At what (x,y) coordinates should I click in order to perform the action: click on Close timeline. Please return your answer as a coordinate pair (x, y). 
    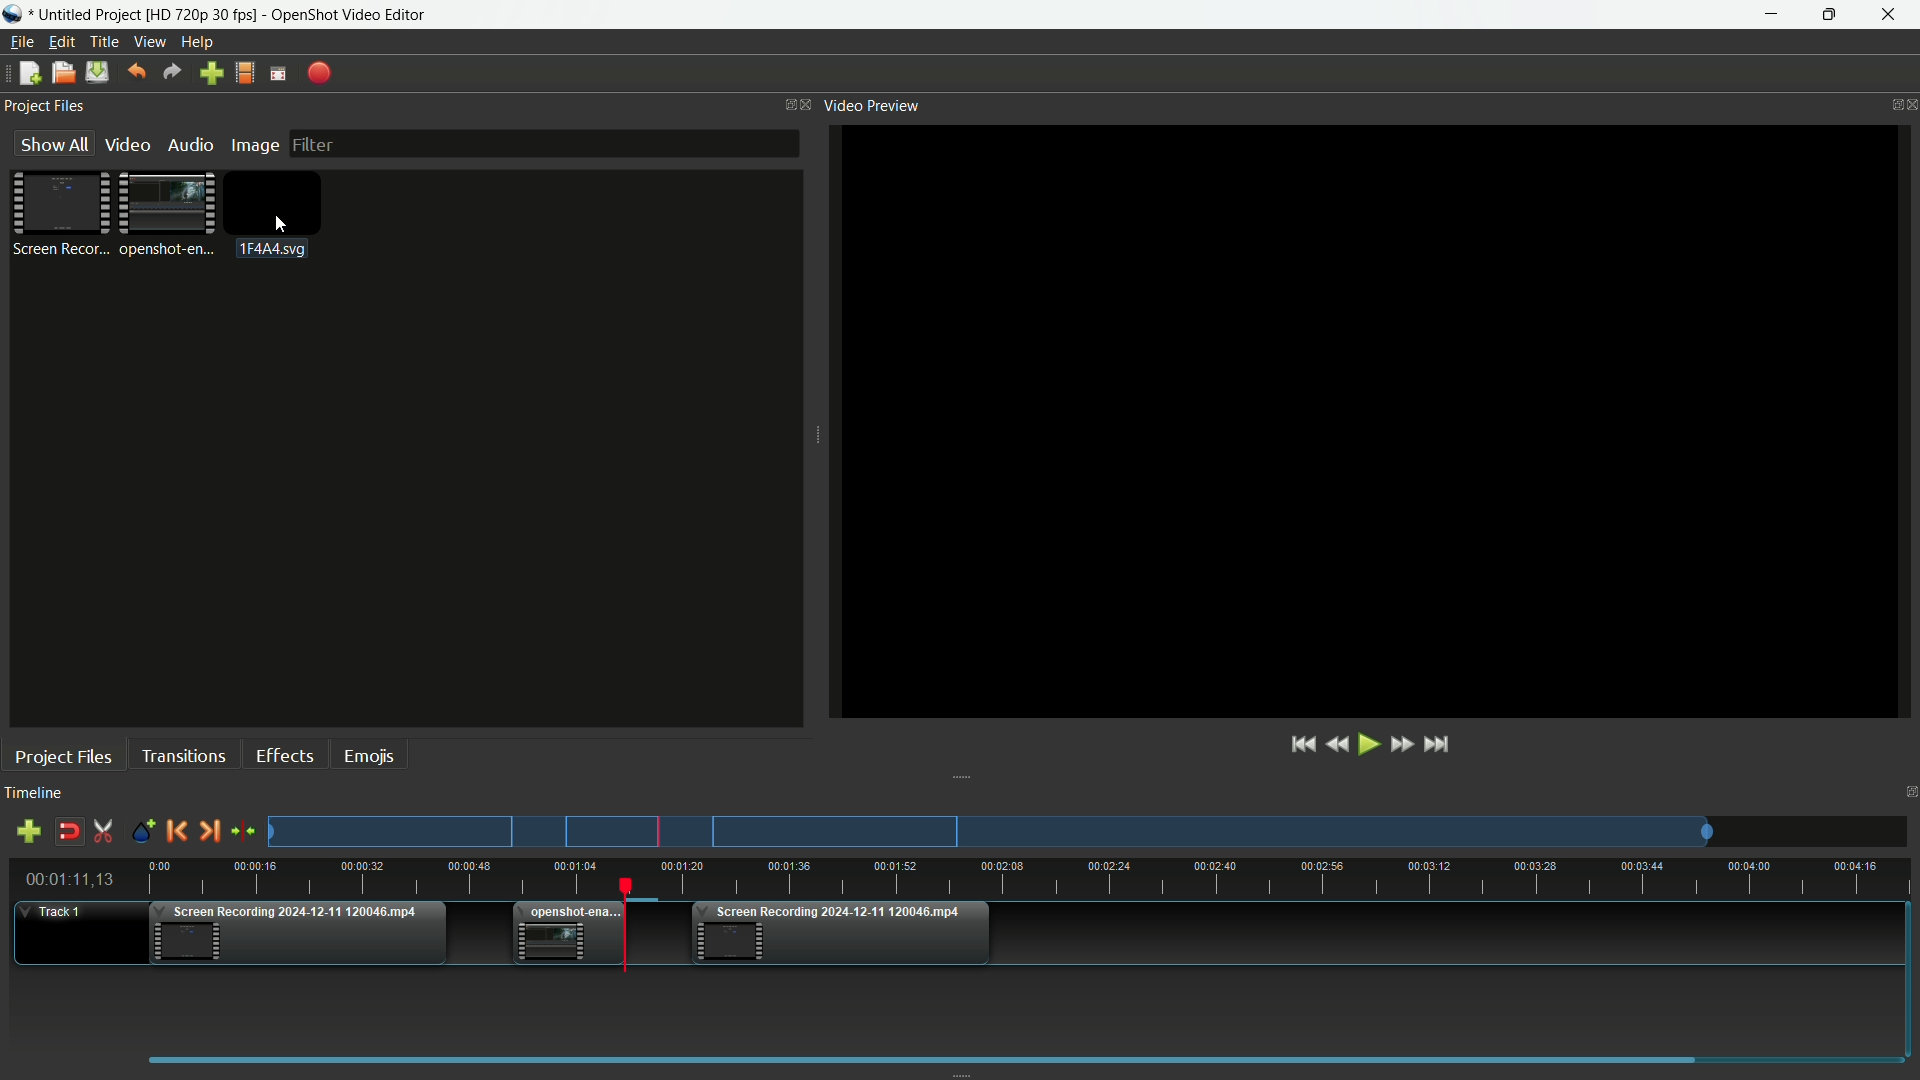
    Looking at the image, I should click on (1908, 795).